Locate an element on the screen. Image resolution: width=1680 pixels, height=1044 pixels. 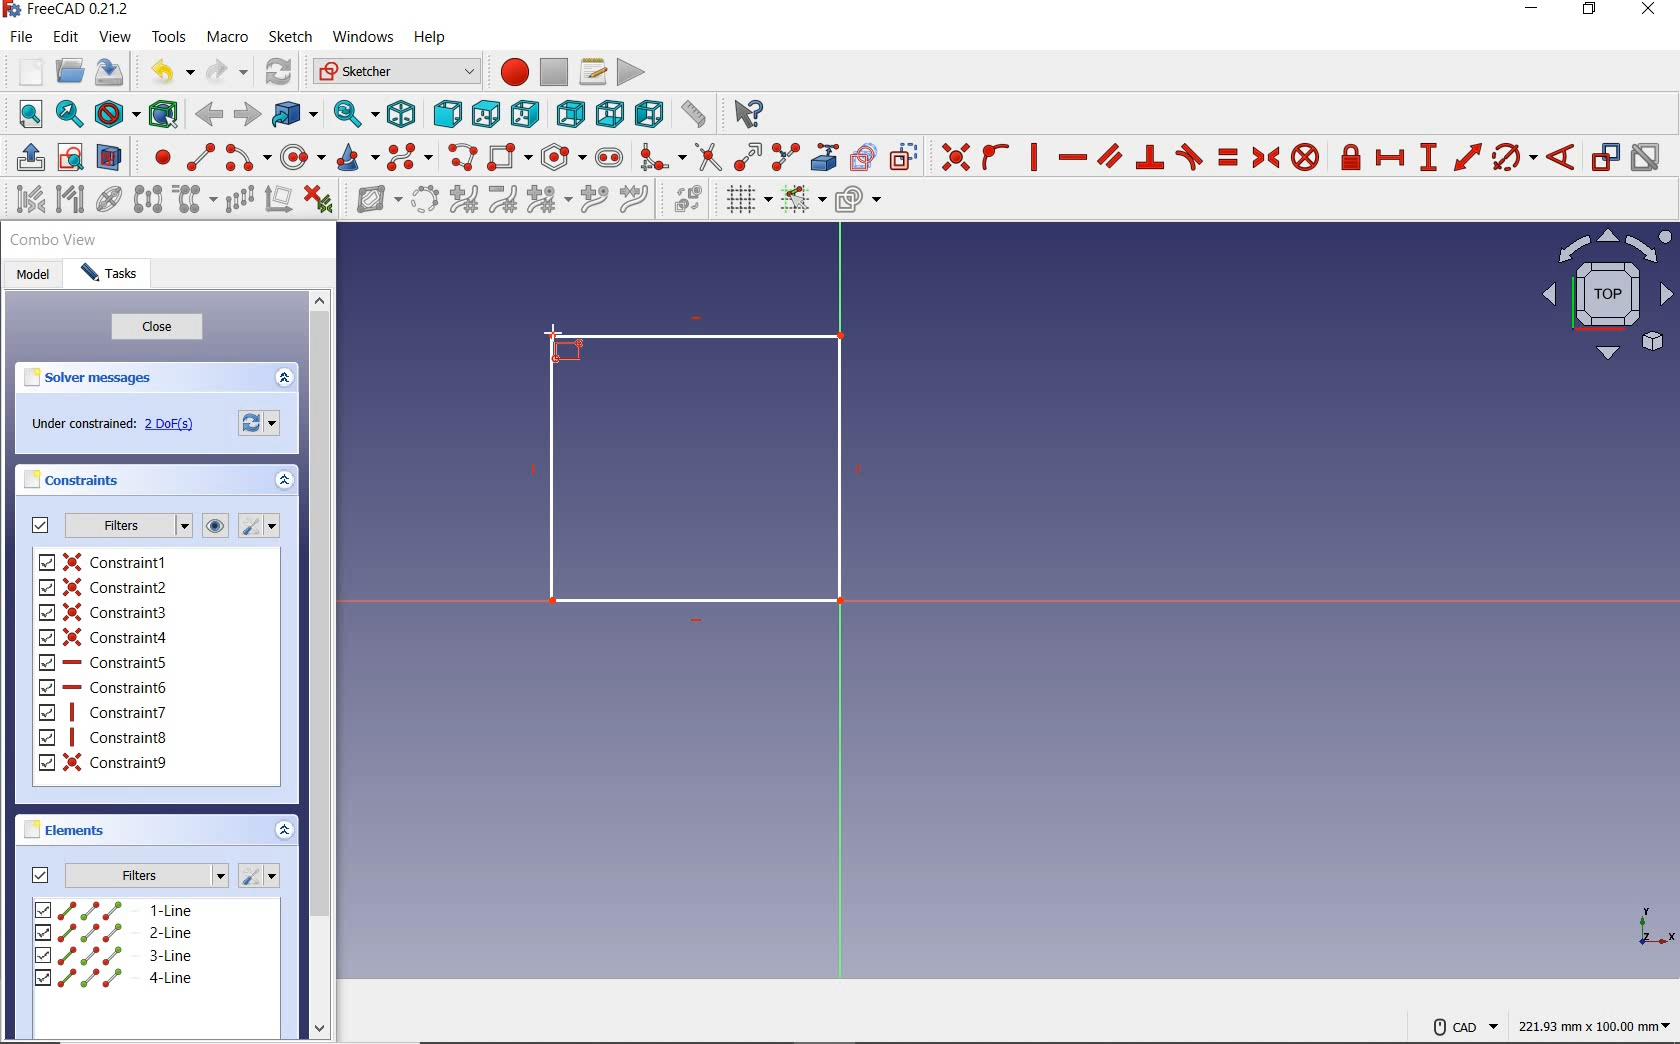
clone is located at coordinates (196, 201).